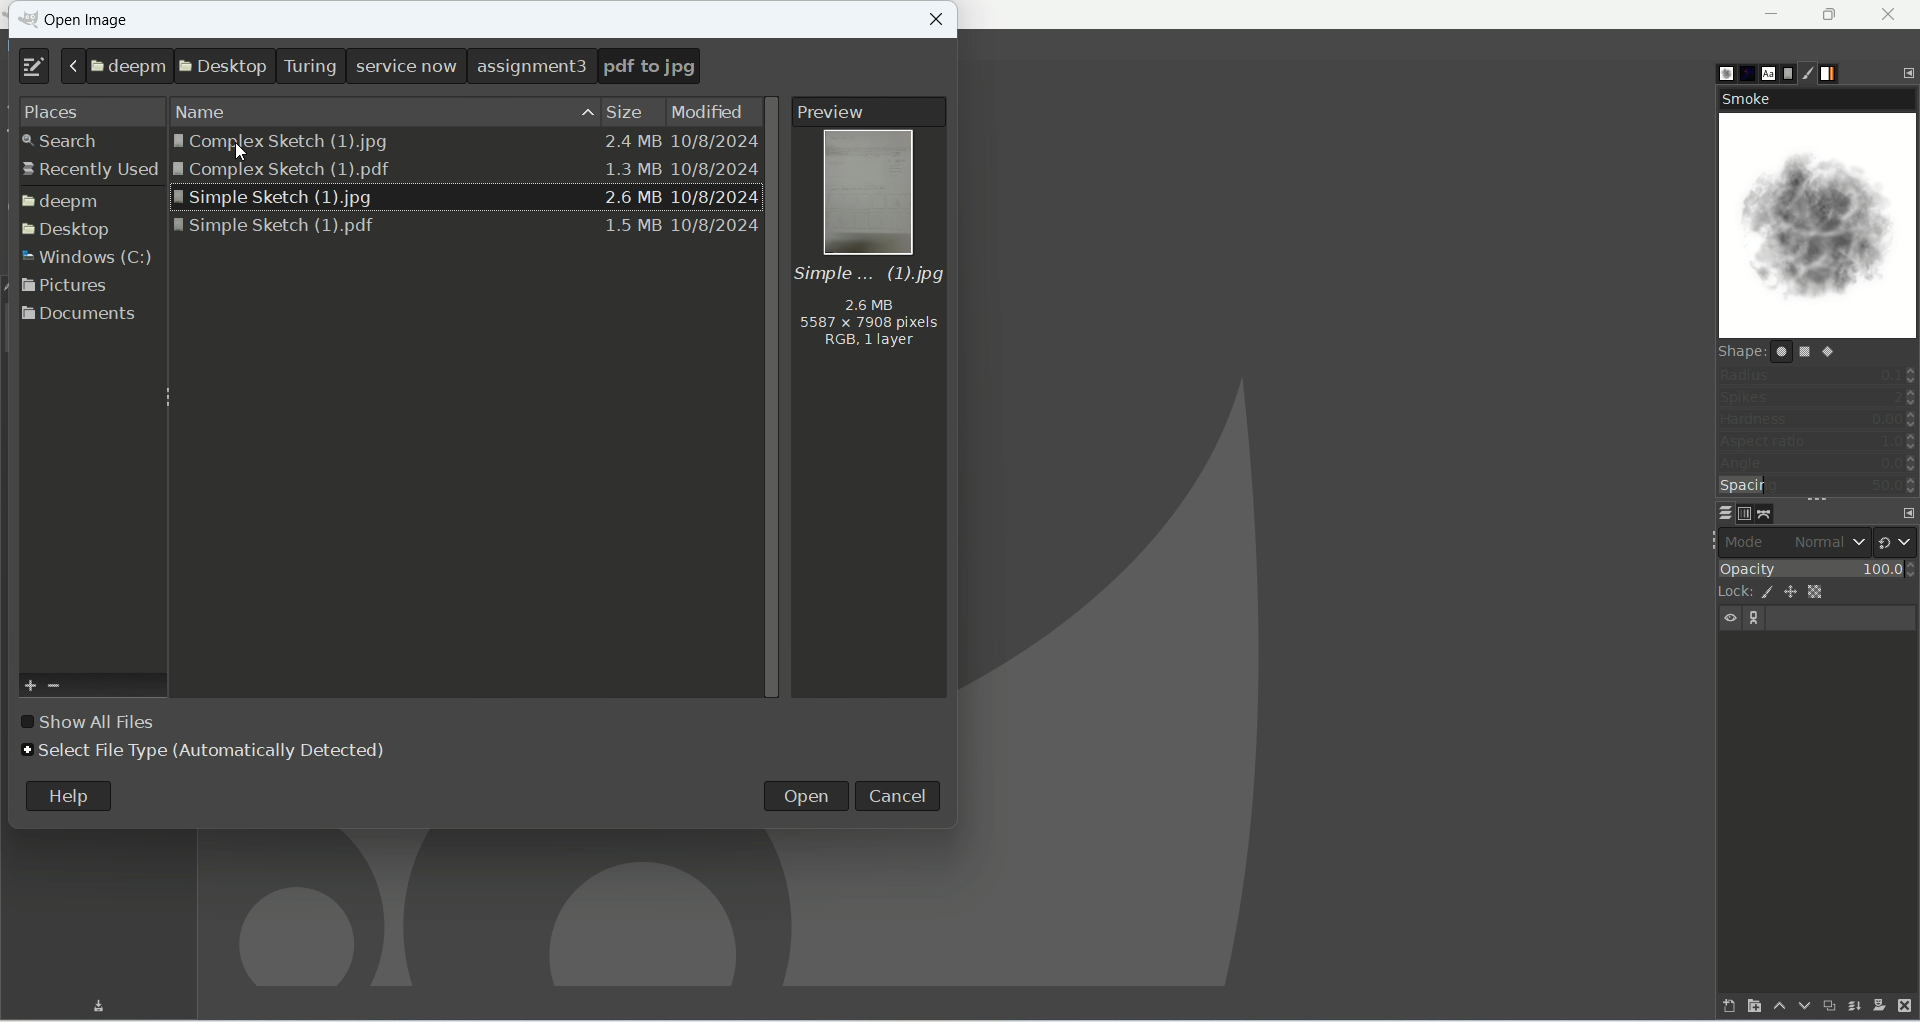 Image resolution: width=1920 pixels, height=1022 pixels. What do you see at coordinates (325, 66) in the screenshot?
I see `location` at bounding box center [325, 66].